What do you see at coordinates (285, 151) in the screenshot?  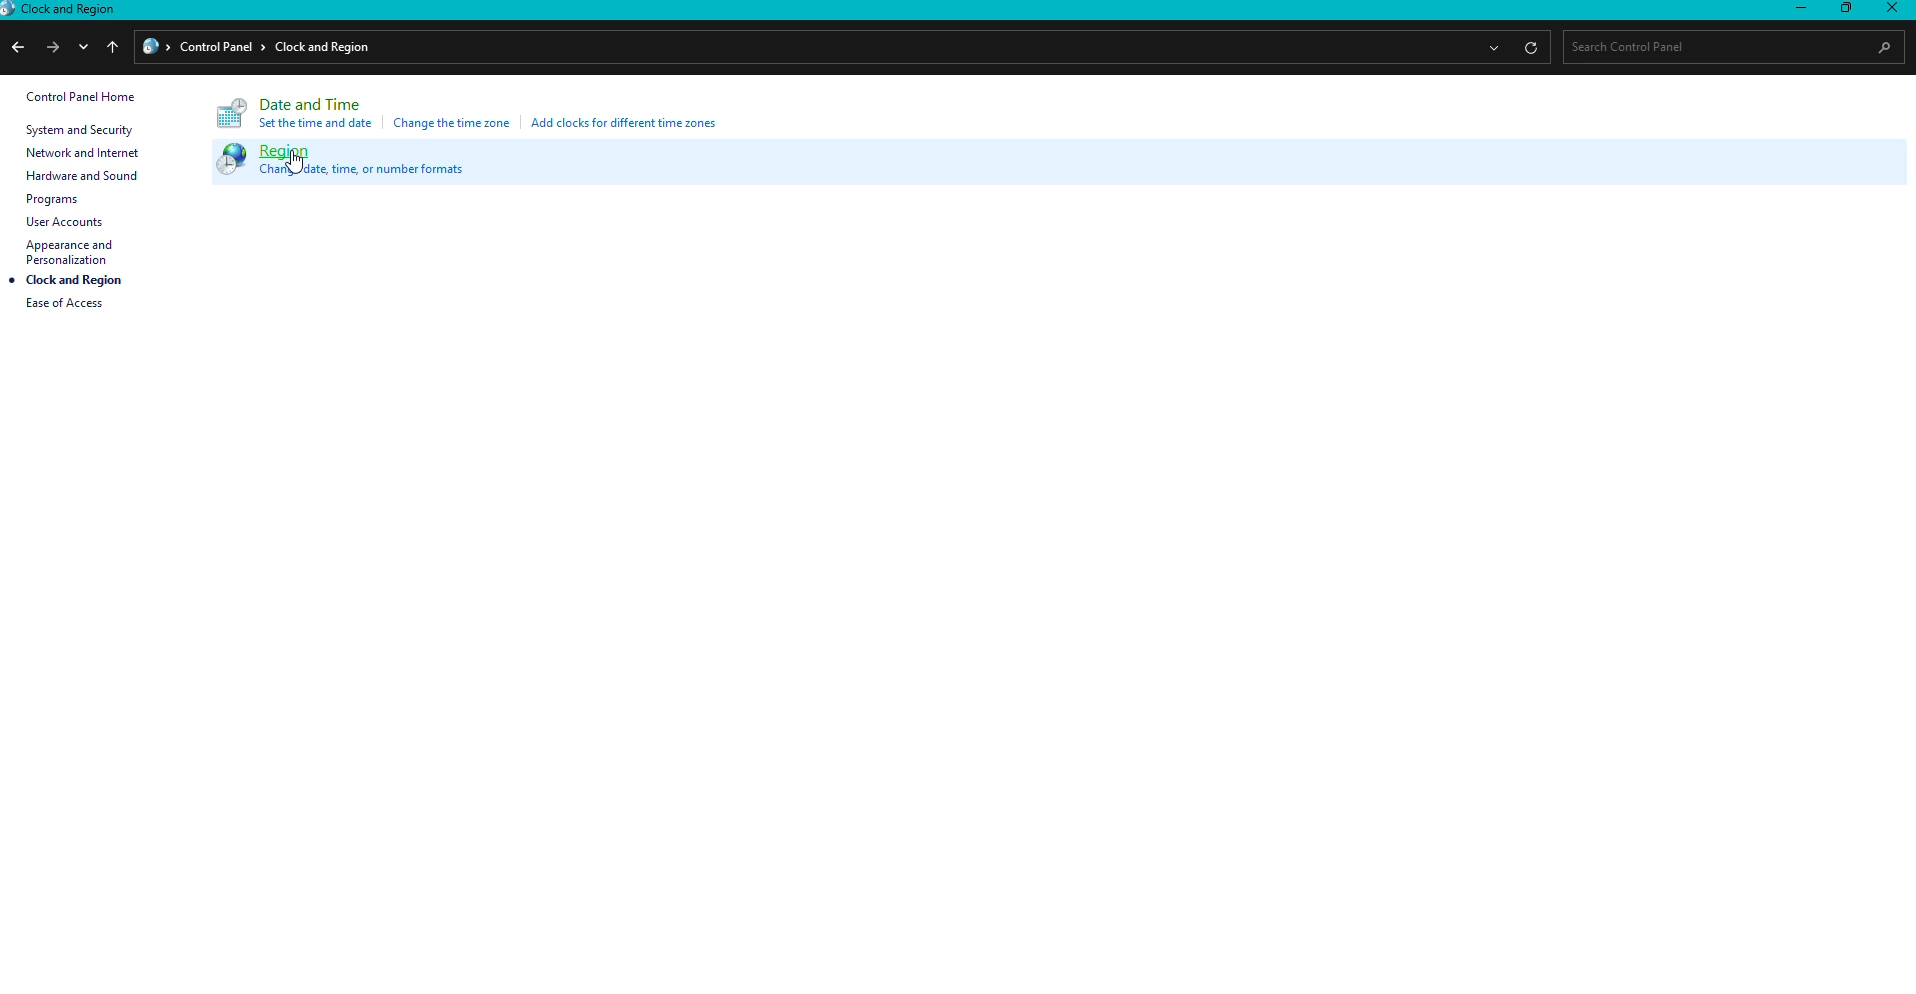 I see `Region` at bounding box center [285, 151].